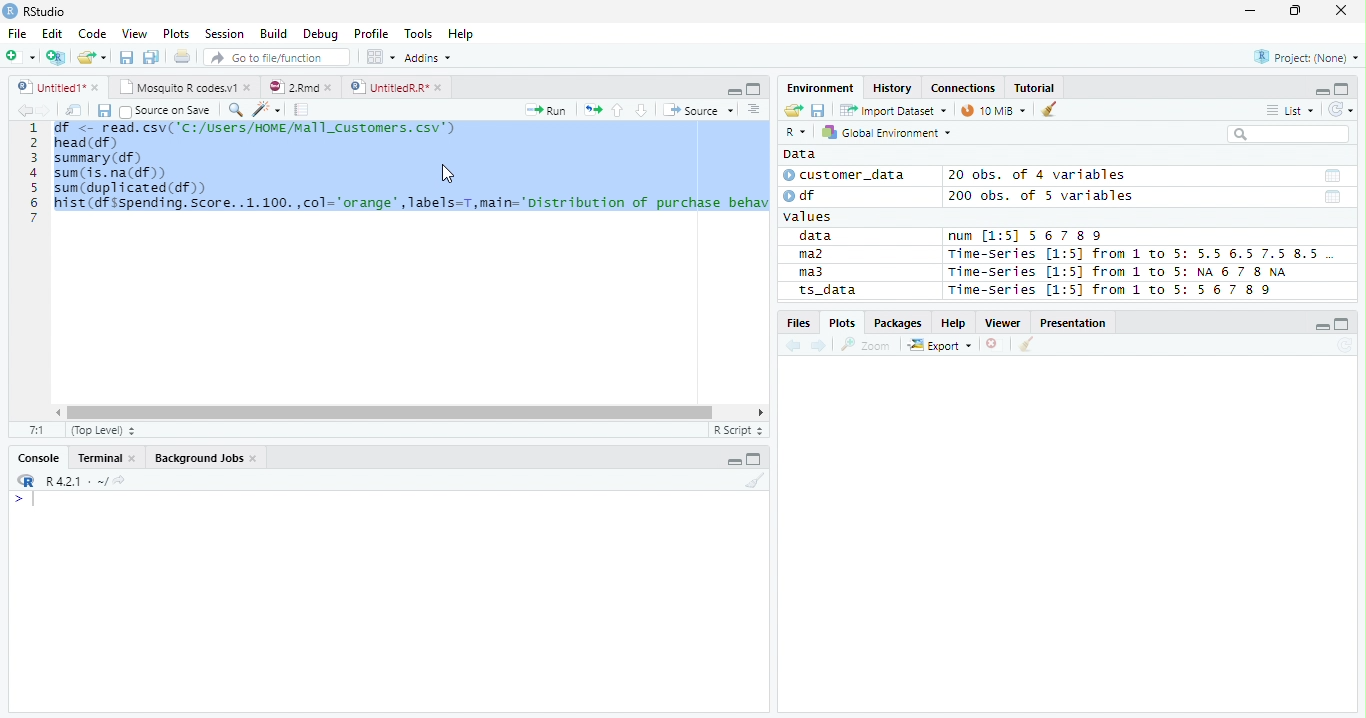 The height and width of the screenshot is (718, 1366). I want to click on Minimize, so click(735, 459).